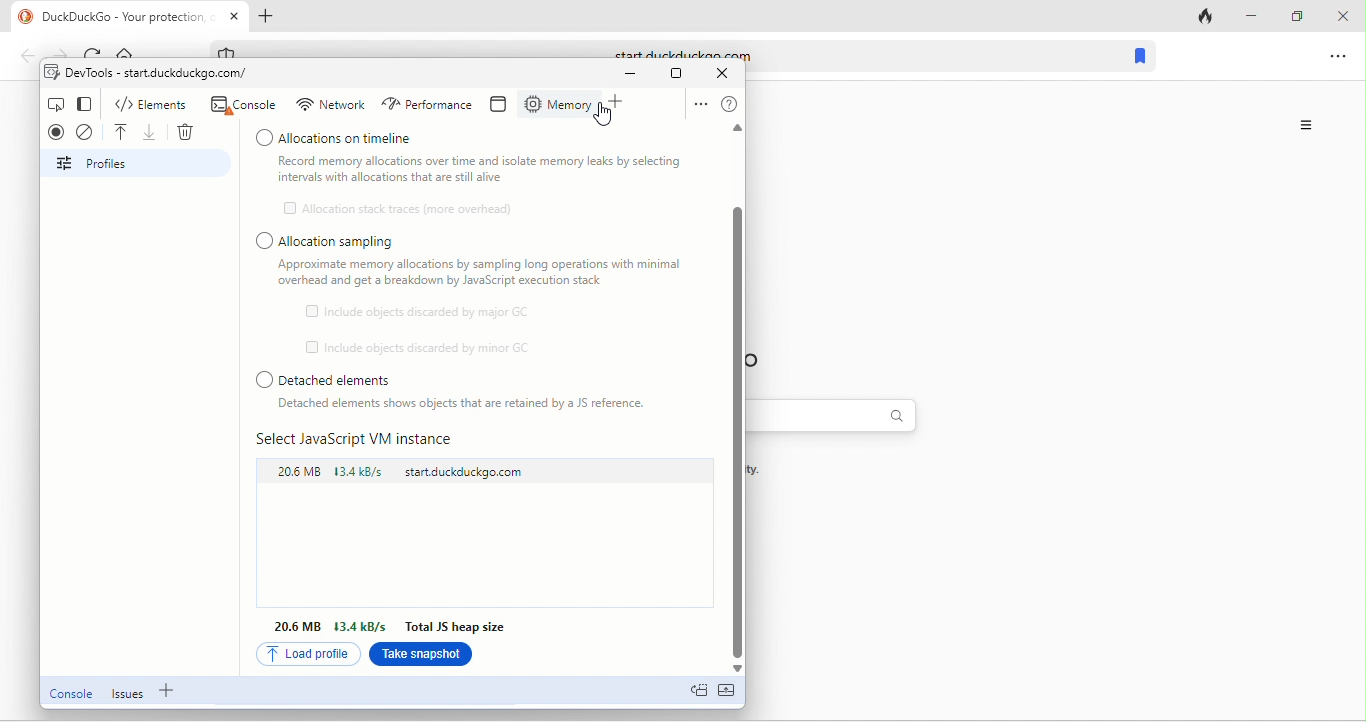 Image resolution: width=1366 pixels, height=722 pixels. What do you see at coordinates (91, 103) in the screenshot?
I see `change view` at bounding box center [91, 103].